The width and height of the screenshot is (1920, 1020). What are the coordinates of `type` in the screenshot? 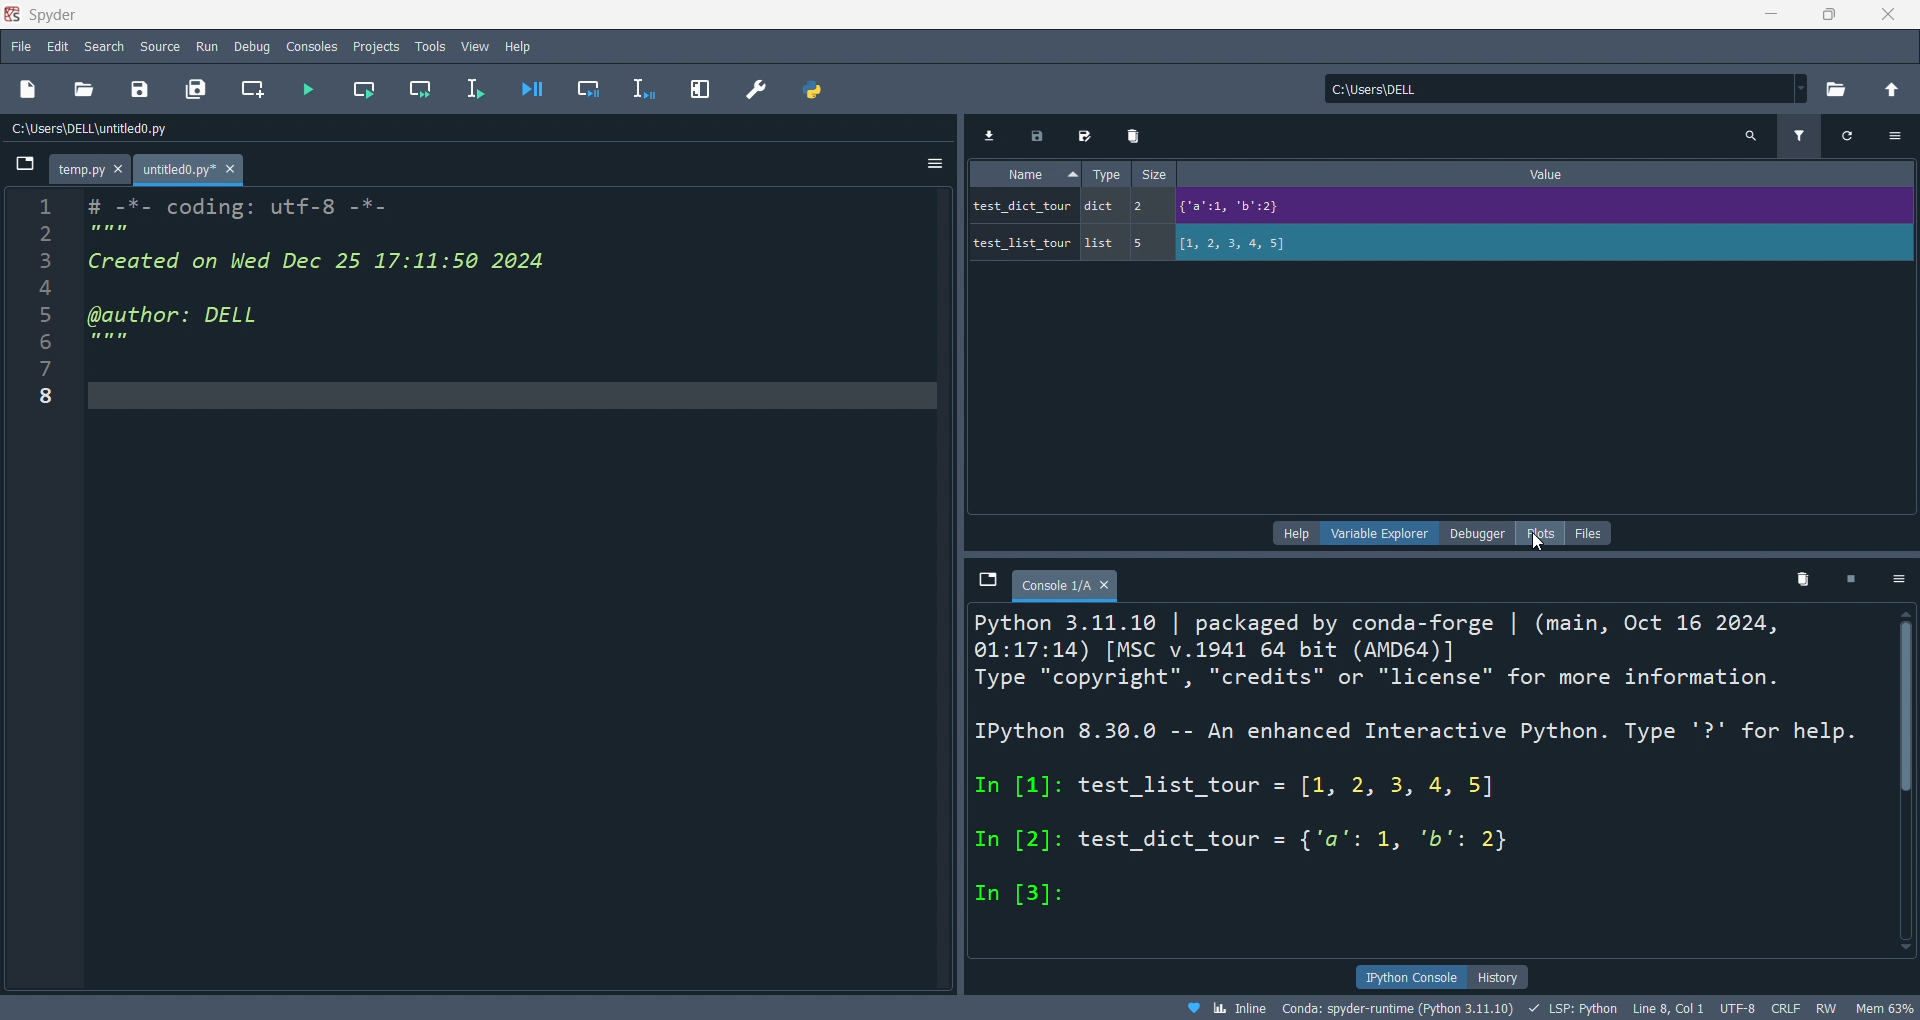 It's located at (1102, 171).